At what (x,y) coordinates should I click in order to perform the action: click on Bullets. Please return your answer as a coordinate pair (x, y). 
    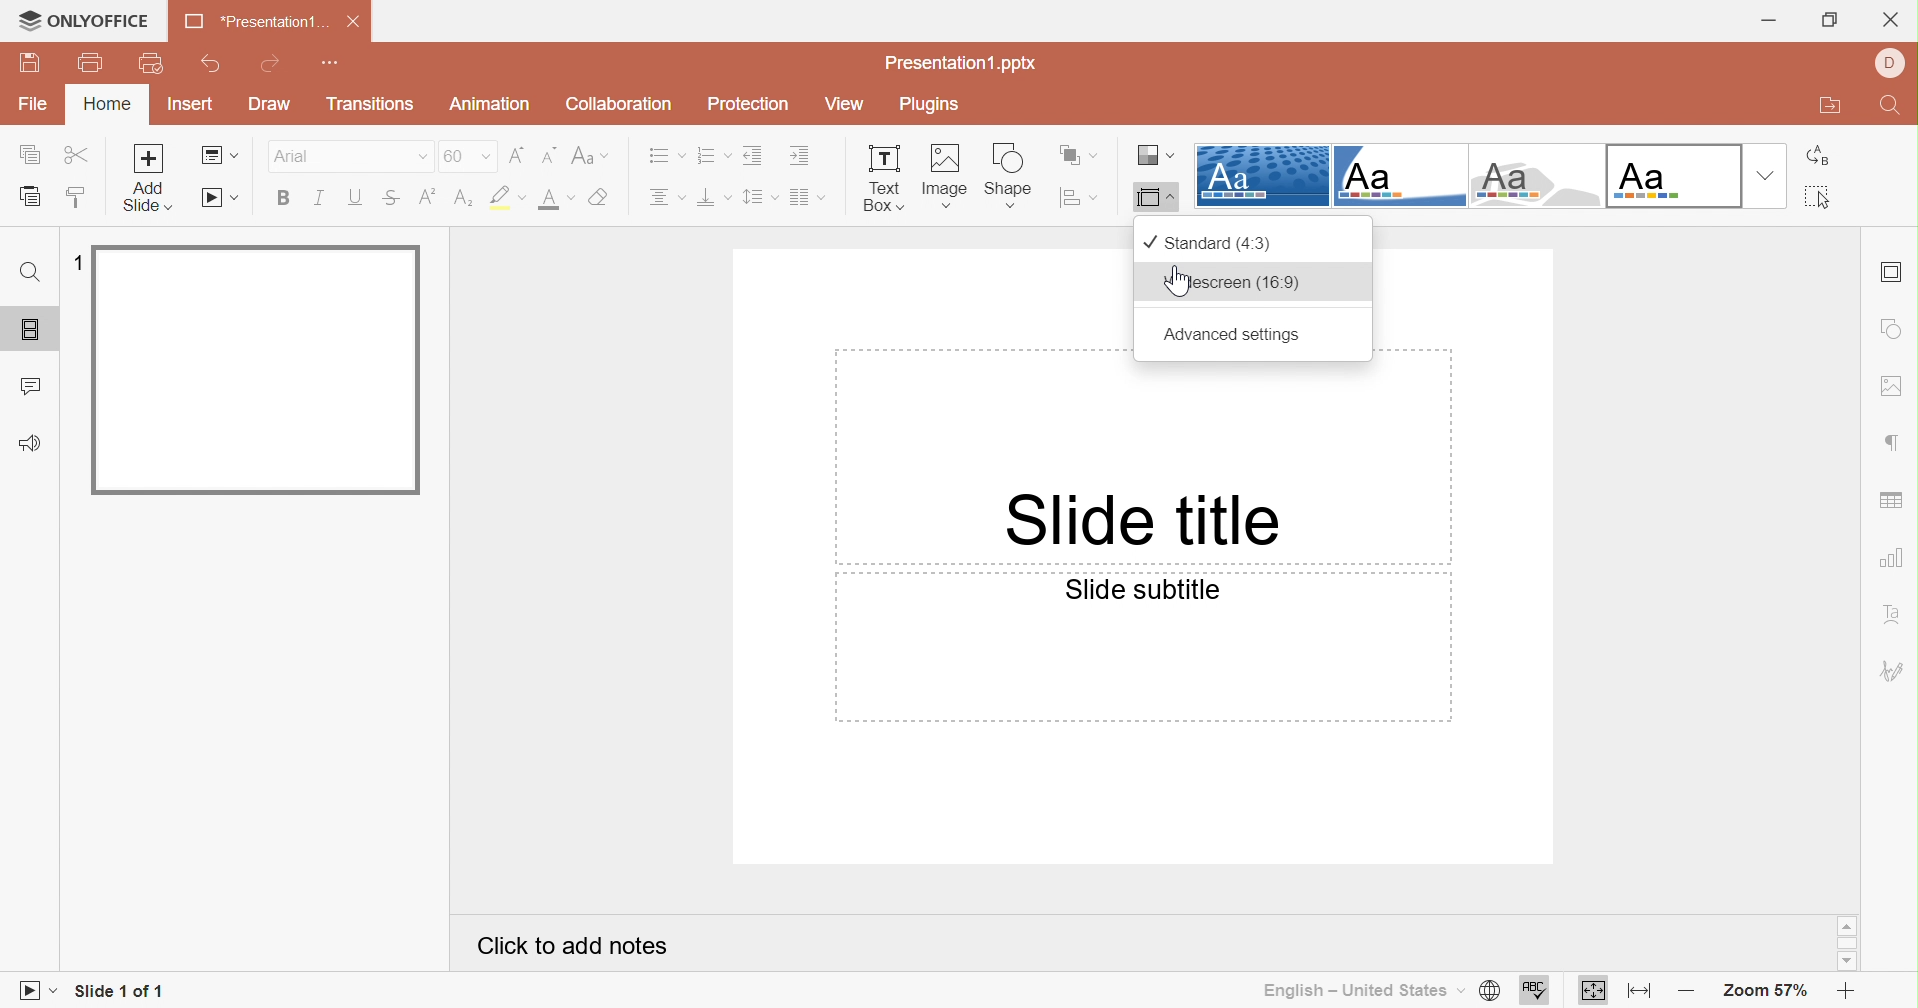
    Looking at the image, I should click on (662, 153).